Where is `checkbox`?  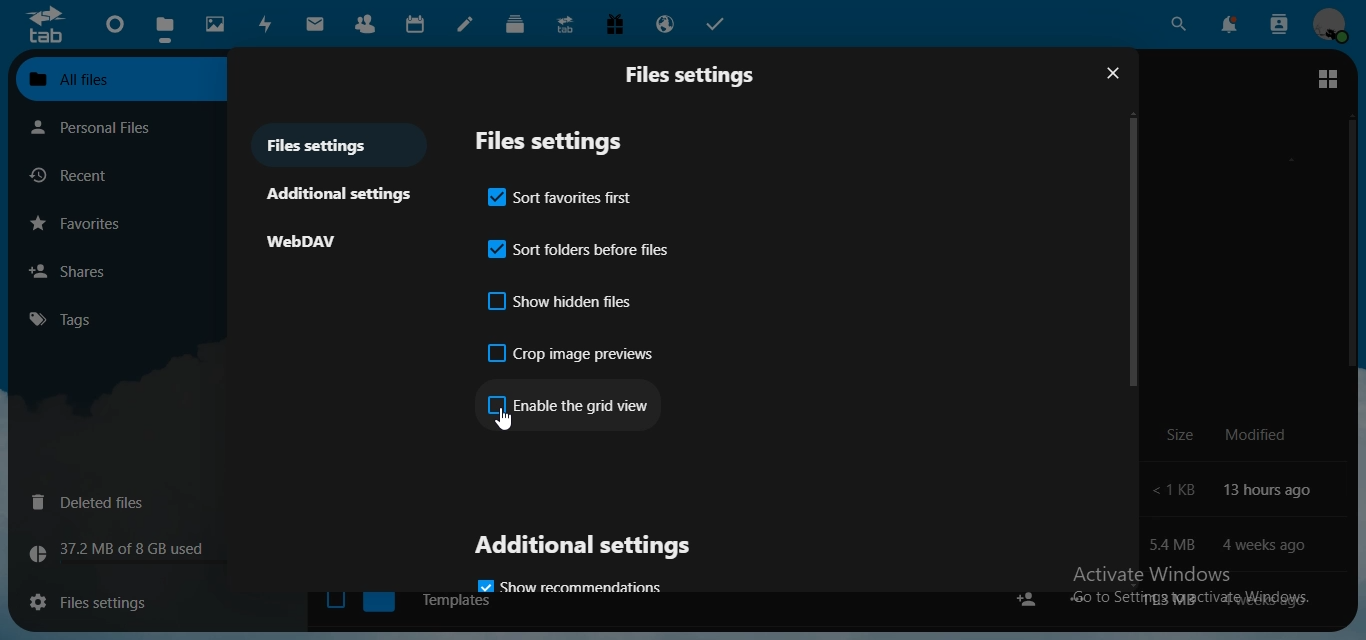 checkbox is located at coordinates (333, 600).